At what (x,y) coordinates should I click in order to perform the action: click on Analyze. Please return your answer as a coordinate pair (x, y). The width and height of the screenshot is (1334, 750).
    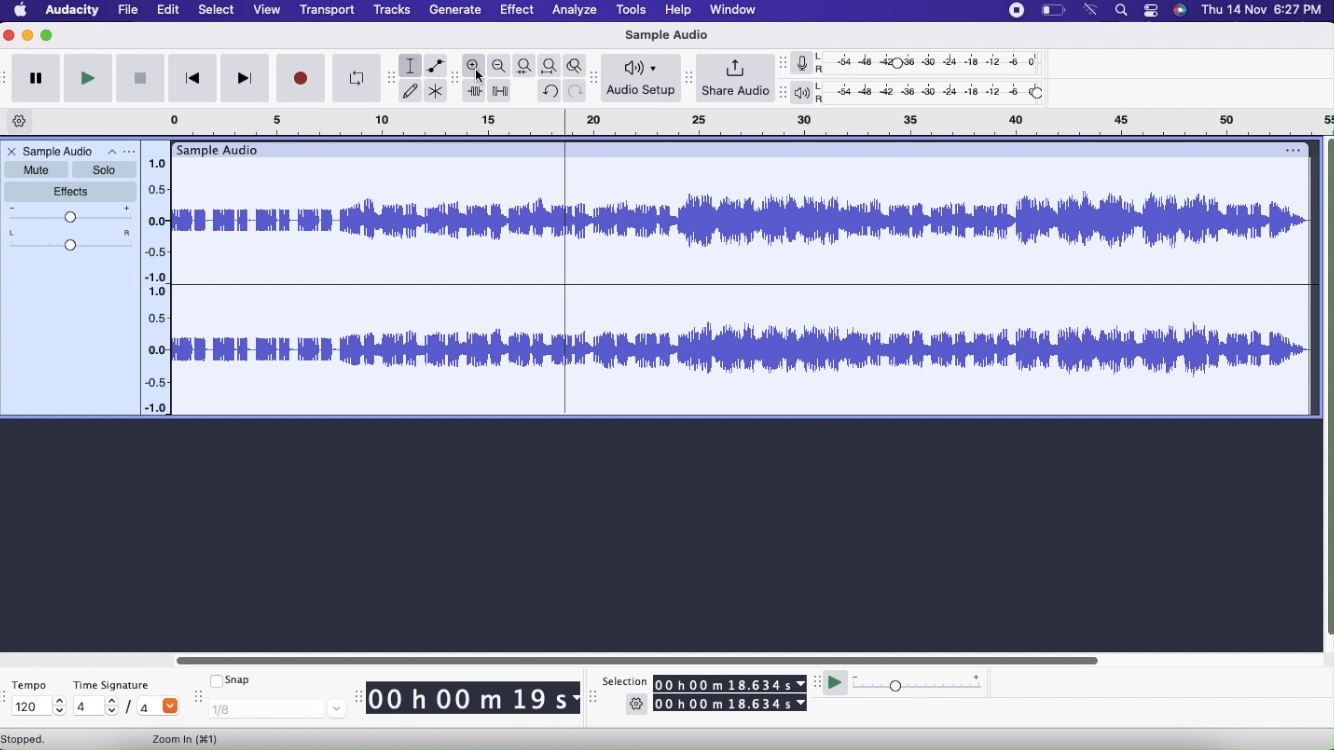
    Looking at the image, I should click on (574, 11).